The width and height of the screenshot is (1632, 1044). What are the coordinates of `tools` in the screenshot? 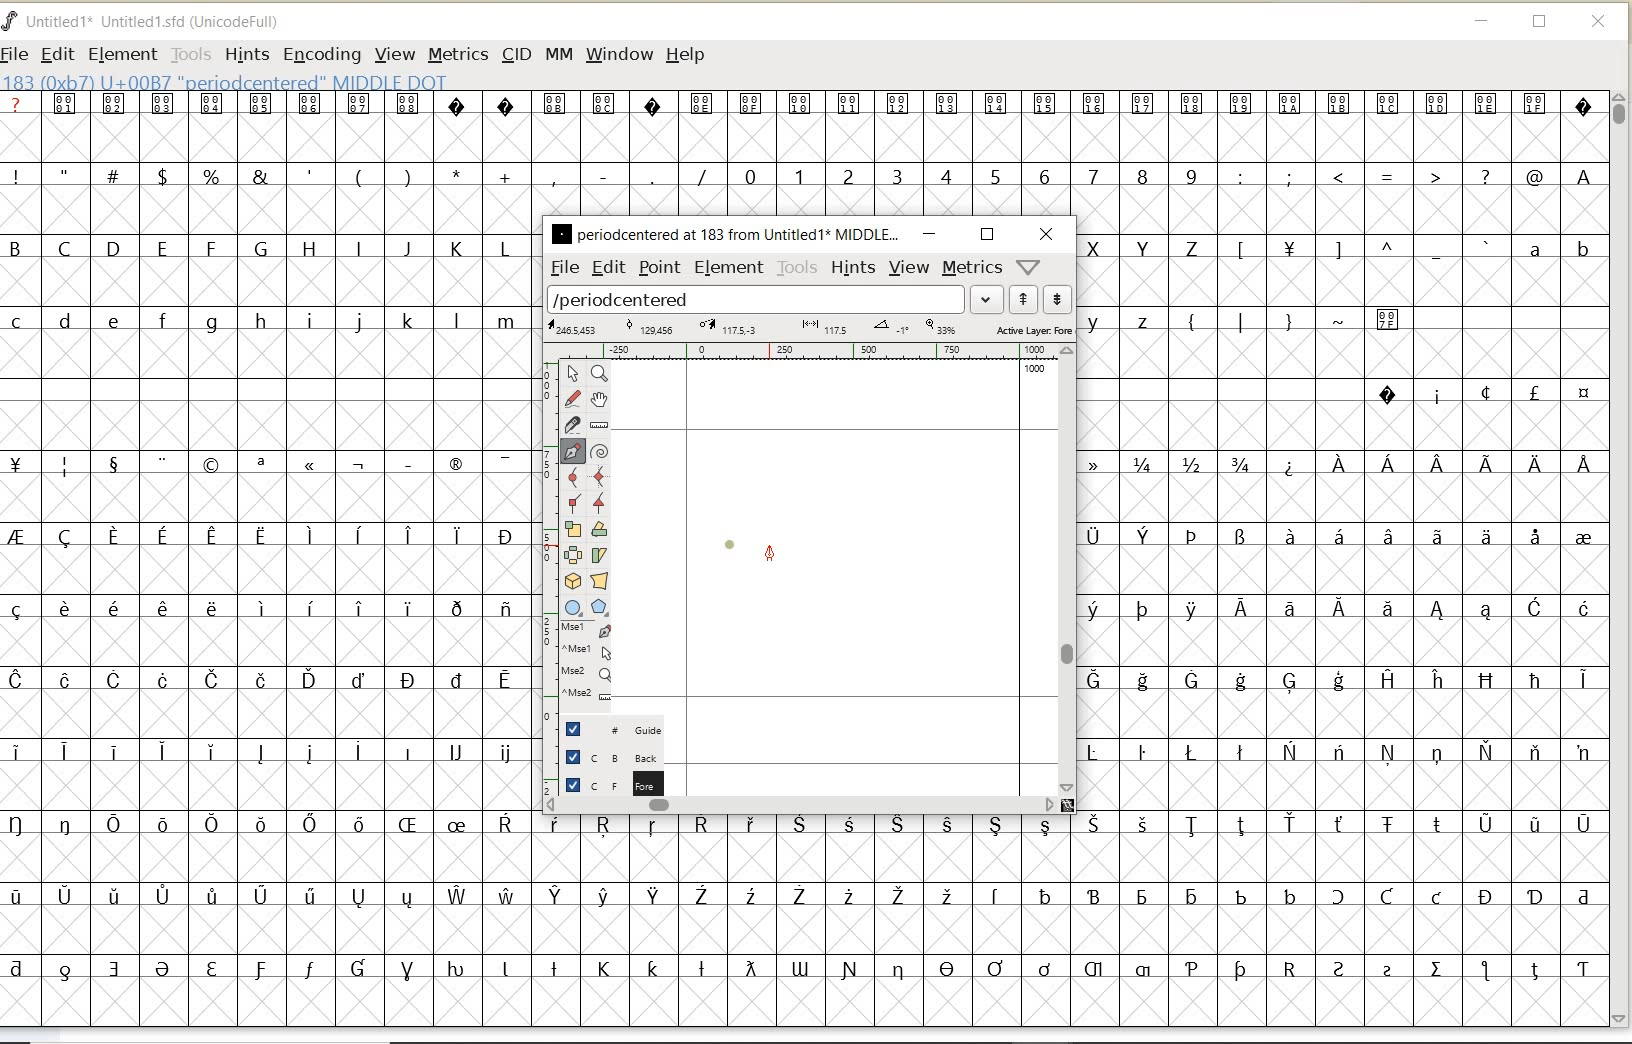 It's located at (797, 268).